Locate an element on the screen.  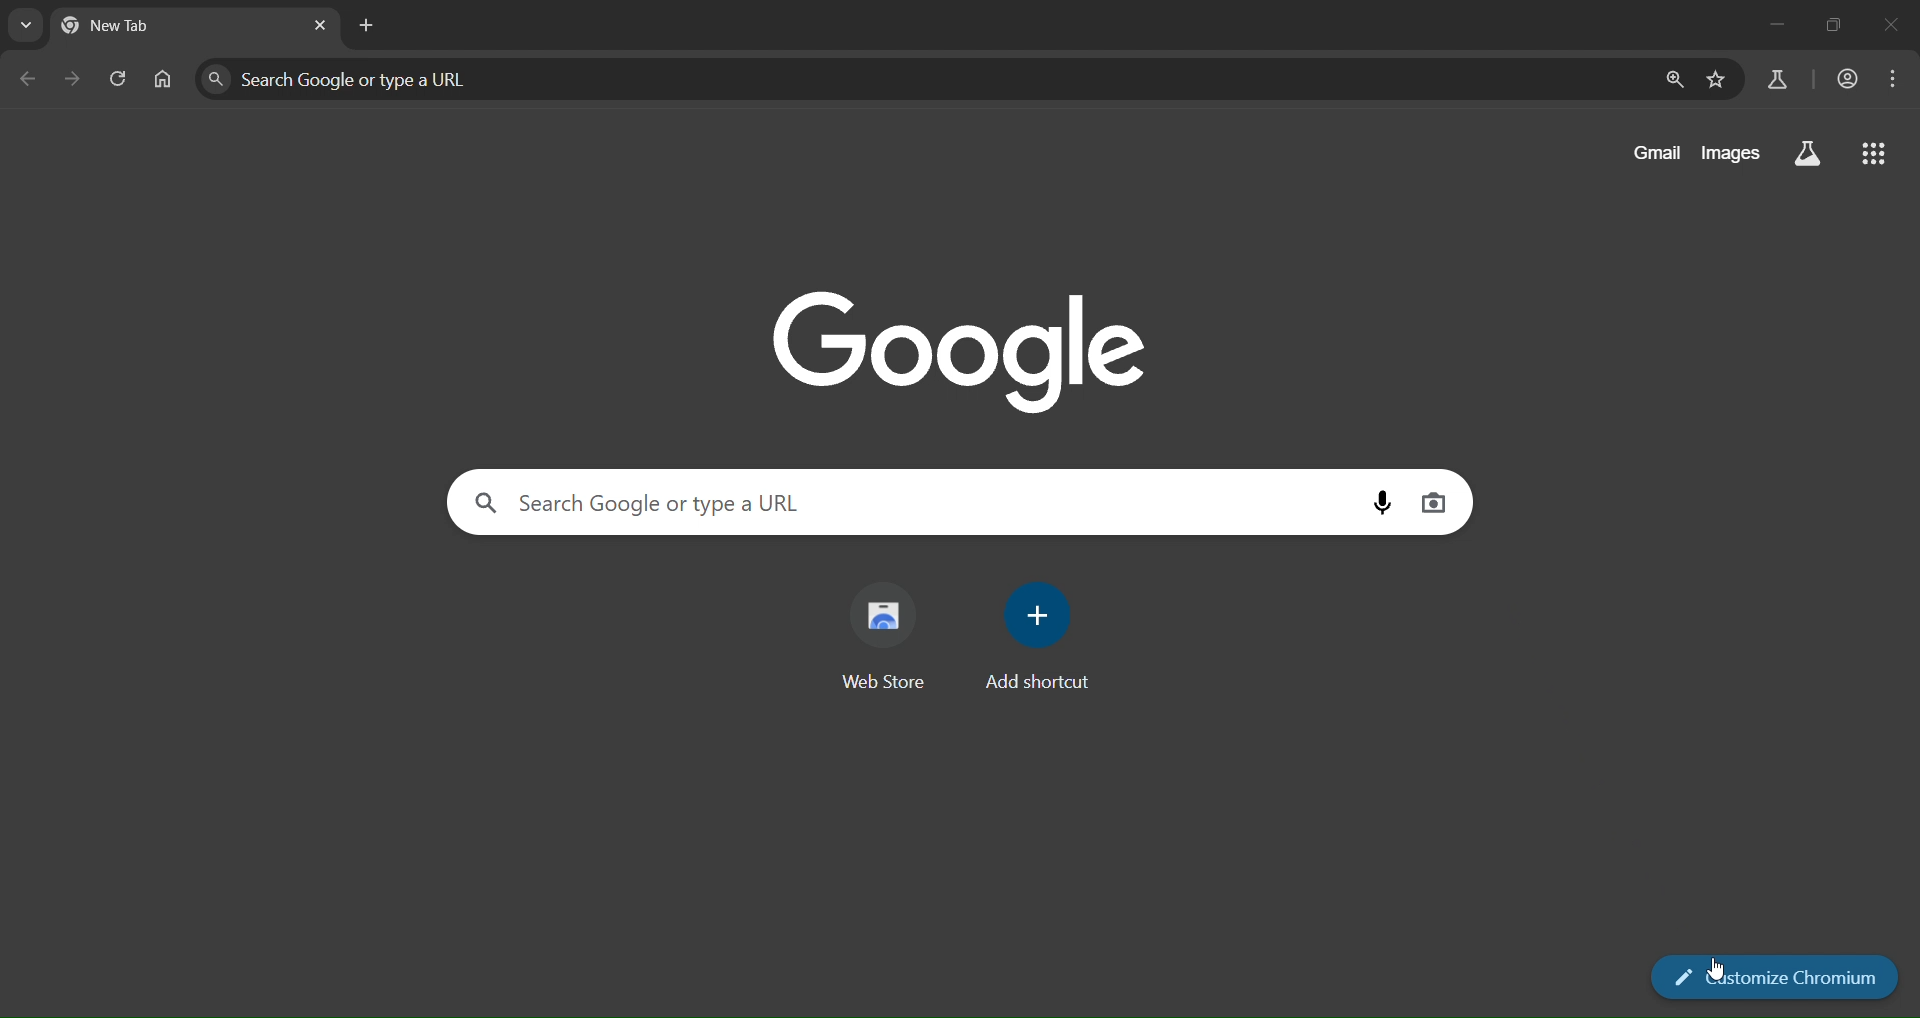
voice search is located at coordinates (1386, 500).